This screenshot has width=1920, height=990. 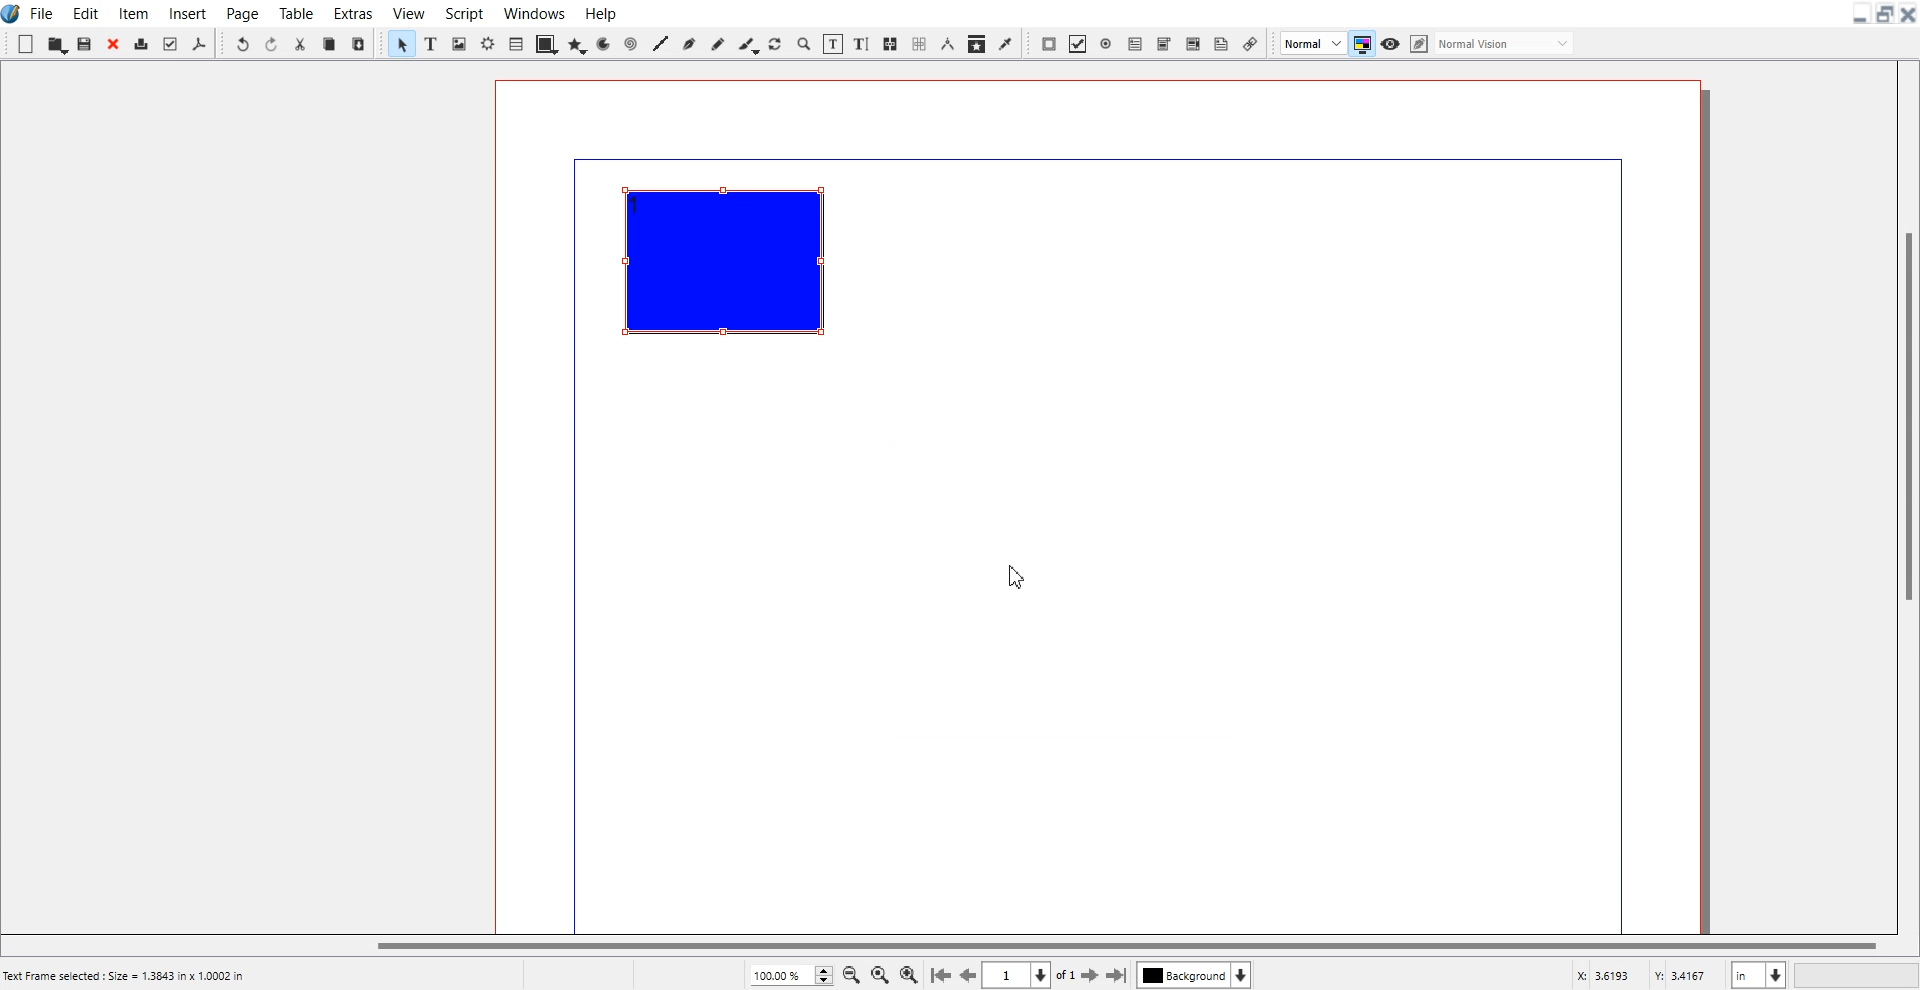 I want to click on Go to the preview mode, so click(x=969, y=975).